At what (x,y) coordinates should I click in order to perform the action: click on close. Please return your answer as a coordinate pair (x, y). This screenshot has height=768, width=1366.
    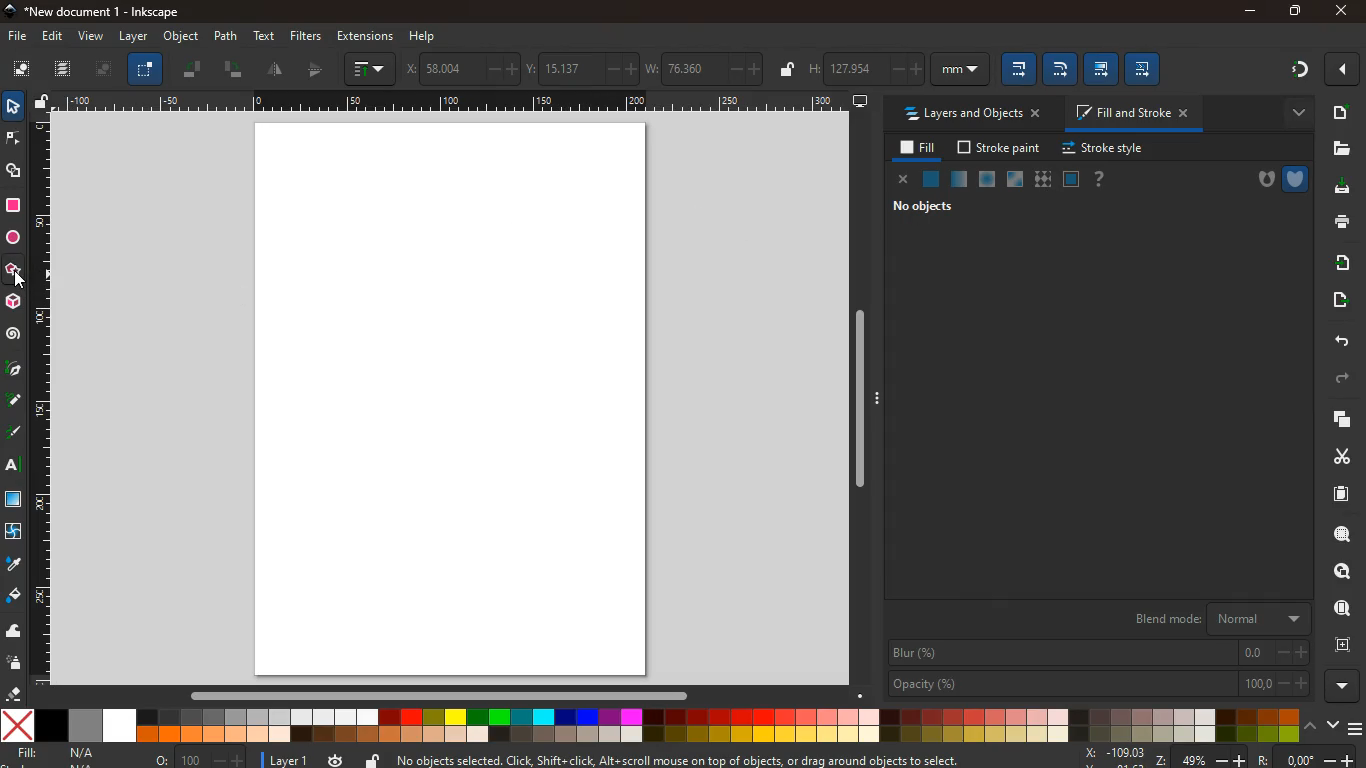
    Looking at the image, I should click on (1343, 9).